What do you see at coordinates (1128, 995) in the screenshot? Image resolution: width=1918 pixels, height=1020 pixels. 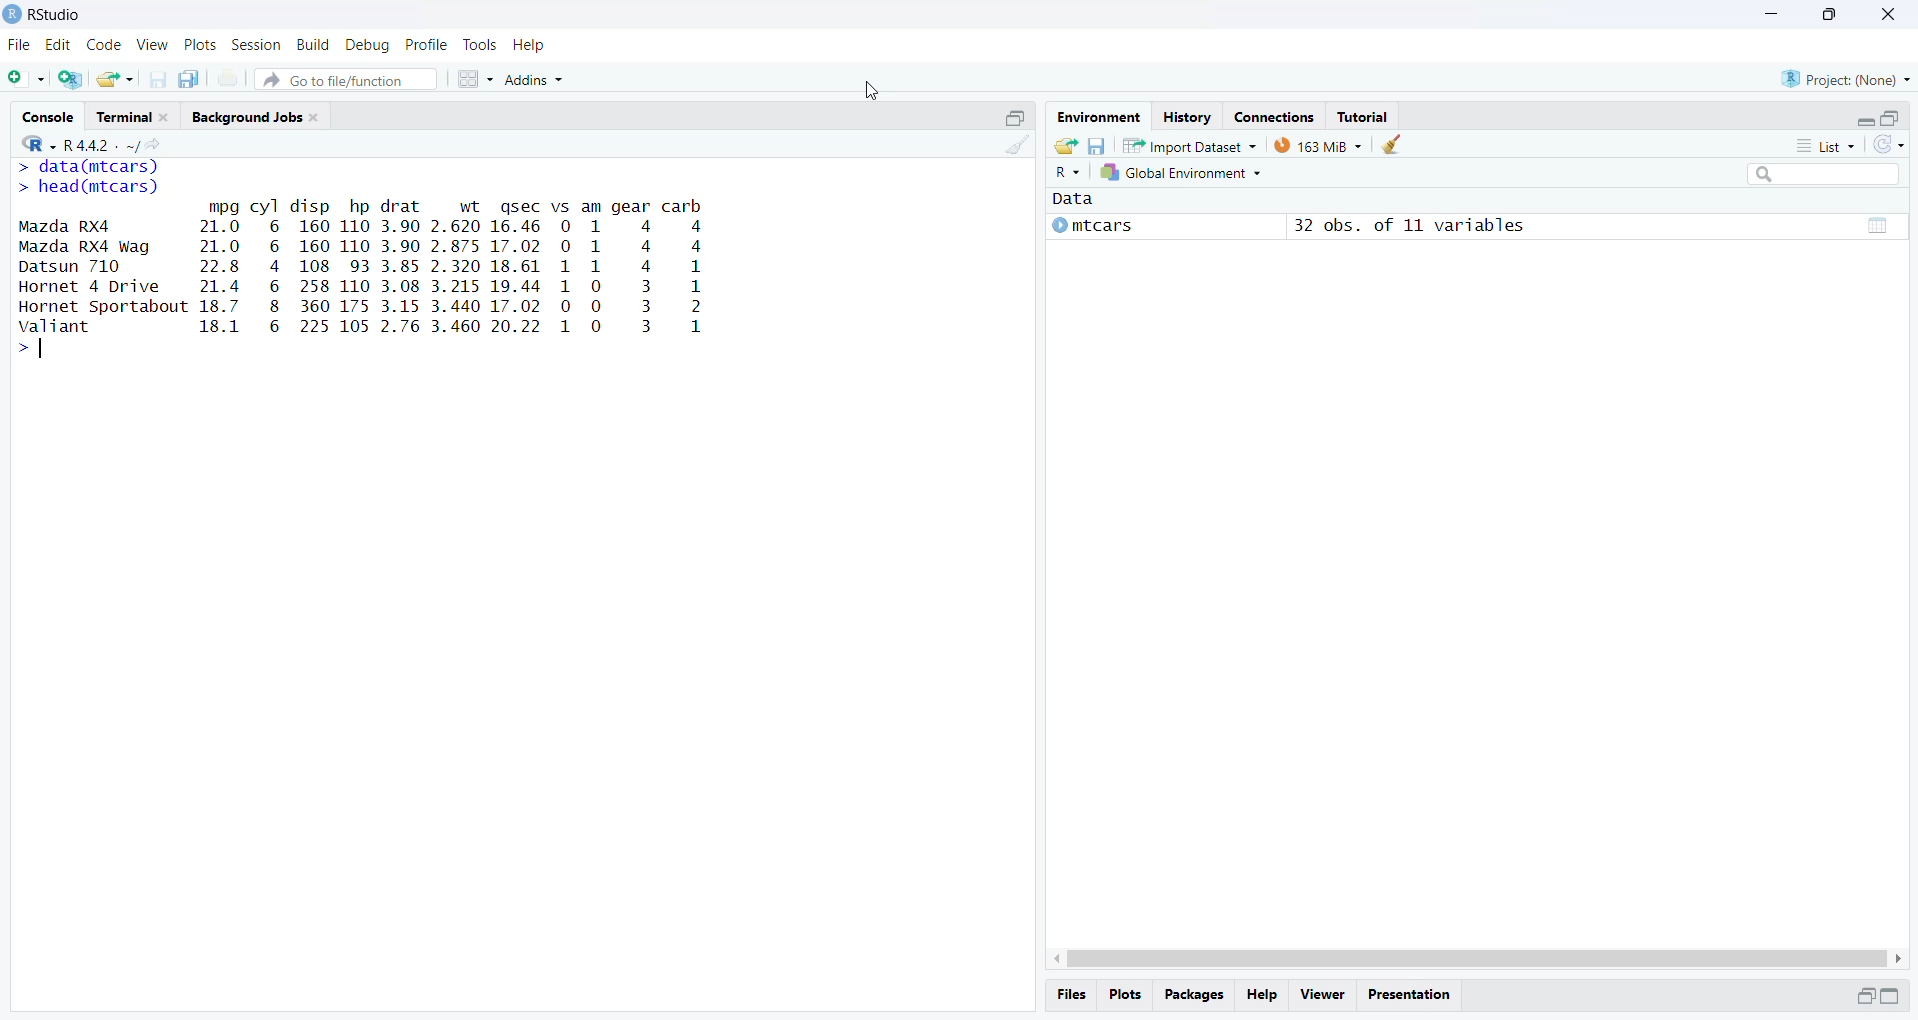 I see `plots` at bounding box center [1128, 995].